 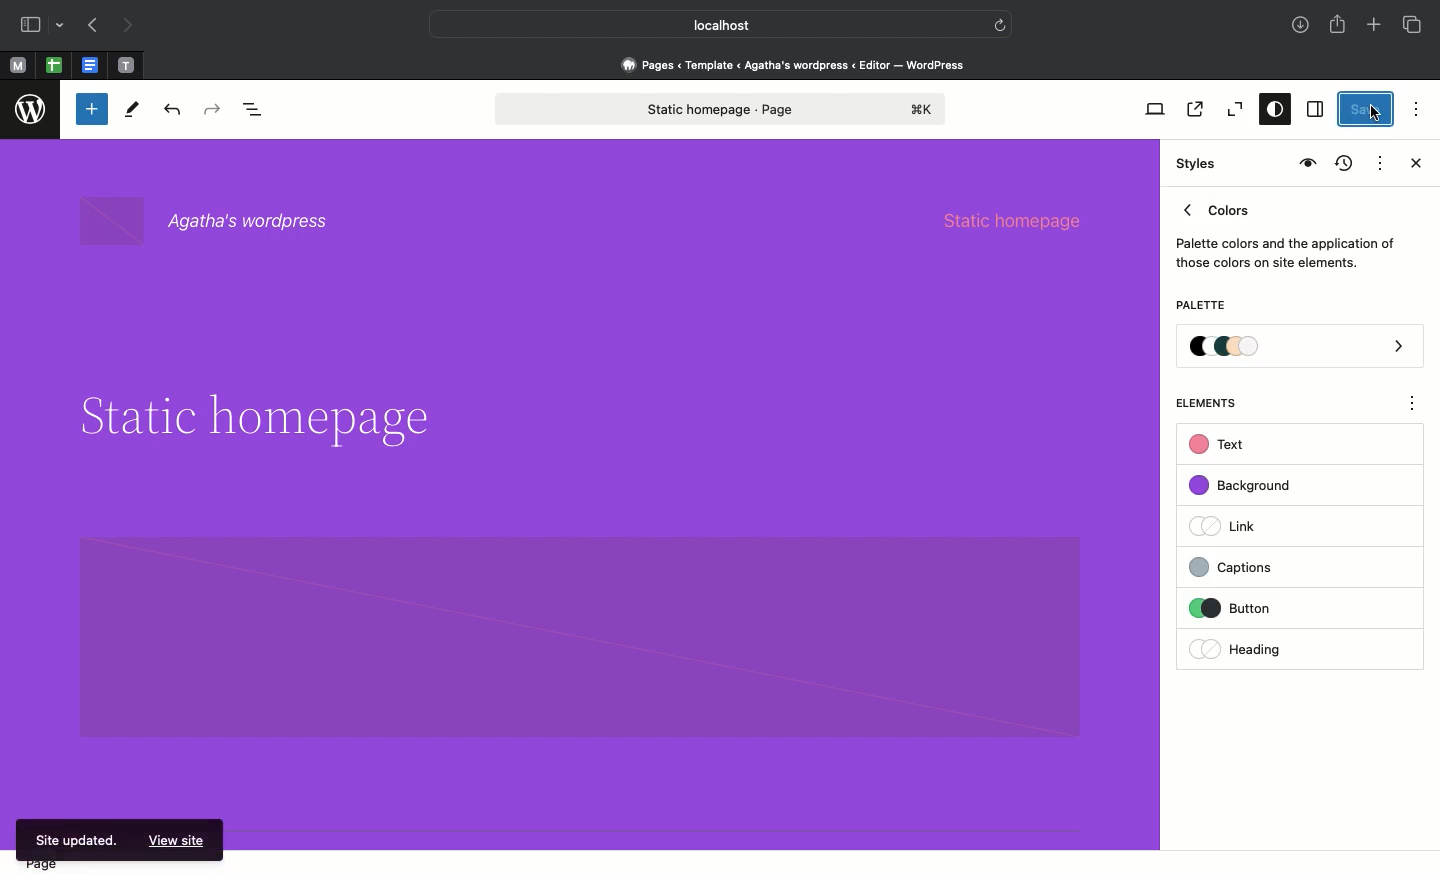 I want to click on Settings, so click(x=1313, y=110).